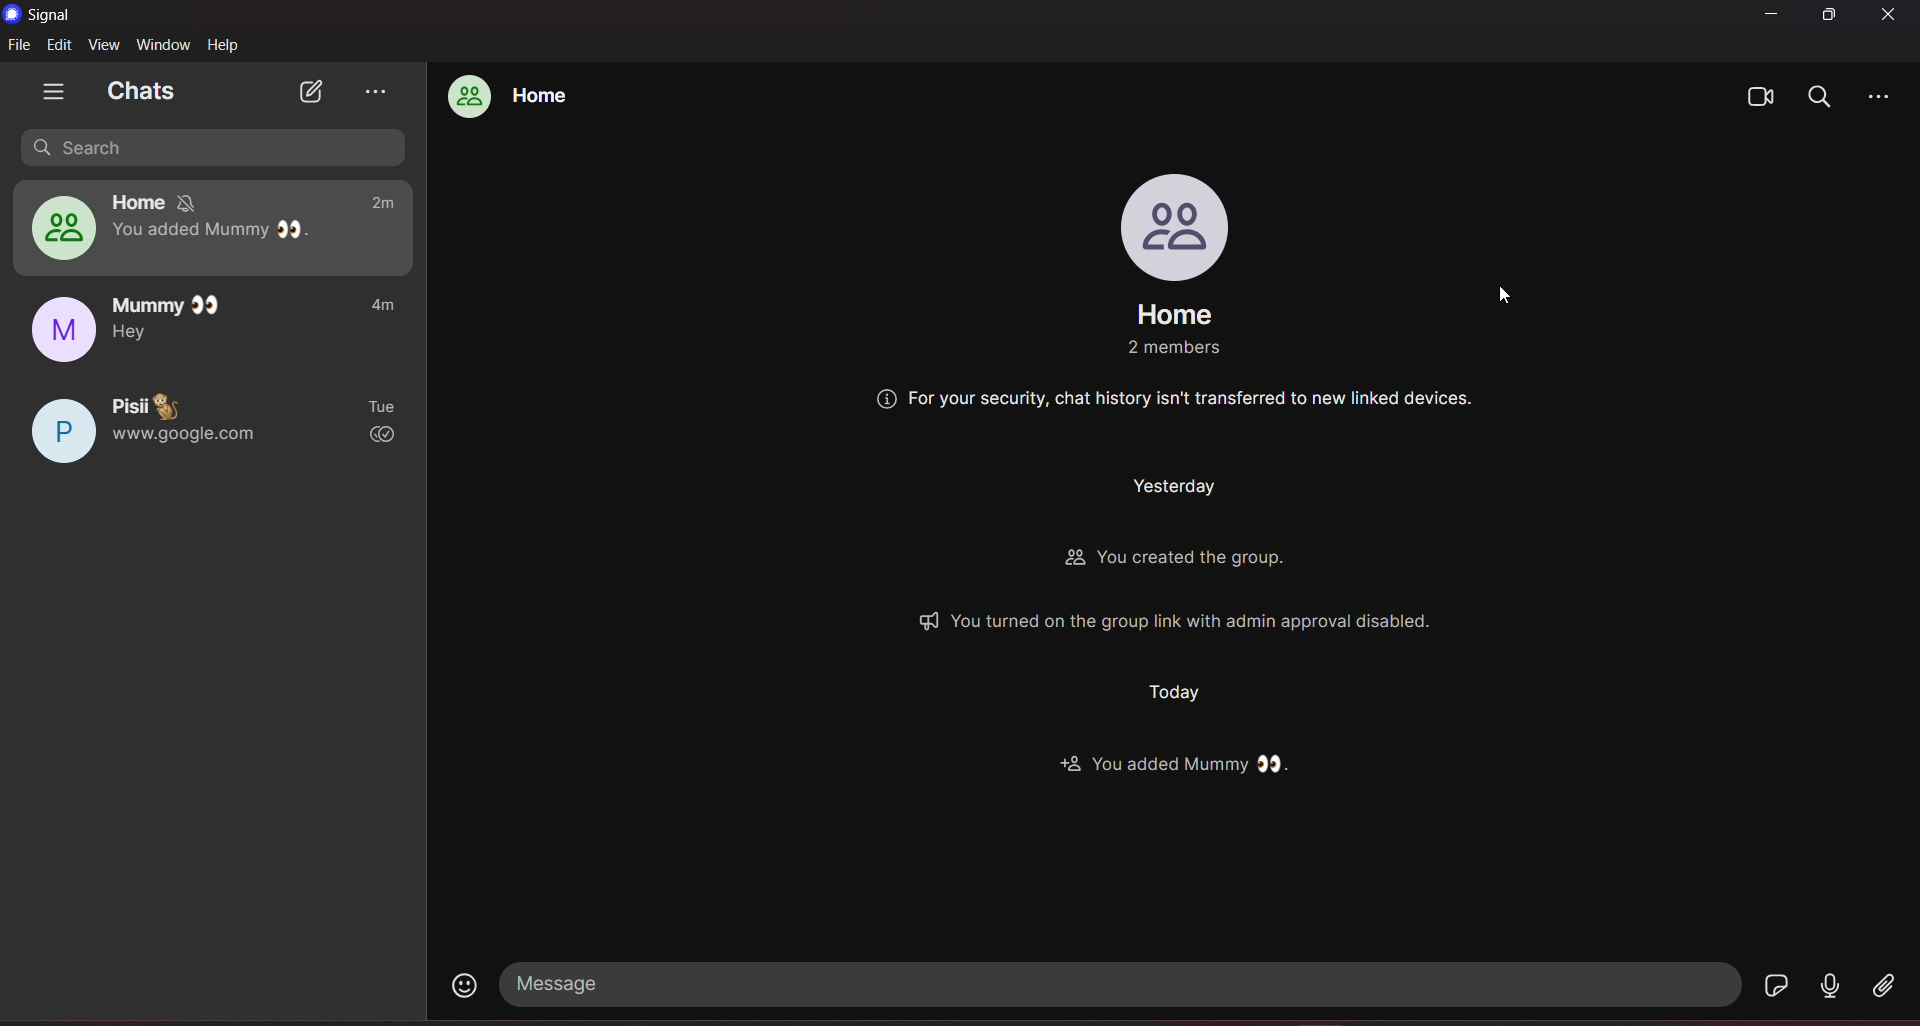 The image size is (1920, 1026). Describe the element at coordinates (1207, 403) in the screenshot. I see `` at that location.